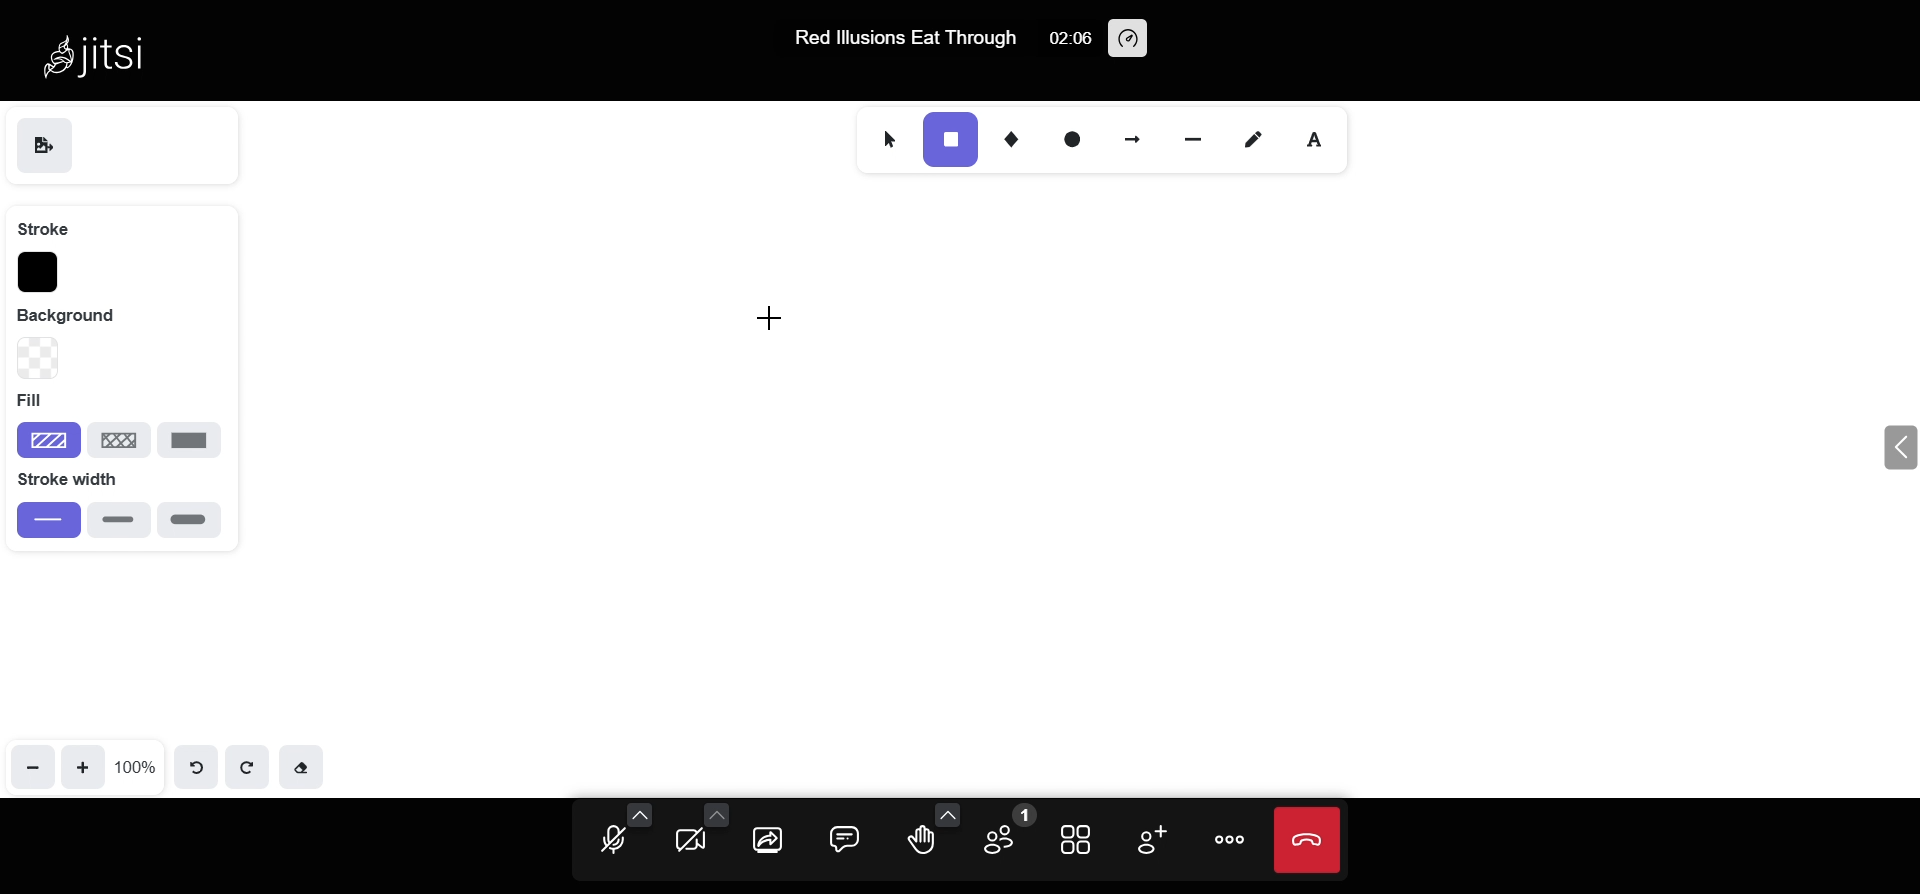  What do you see at coordinates (38, 402) in the screenshot?
I see `fill` at bounding box center [38, 402].